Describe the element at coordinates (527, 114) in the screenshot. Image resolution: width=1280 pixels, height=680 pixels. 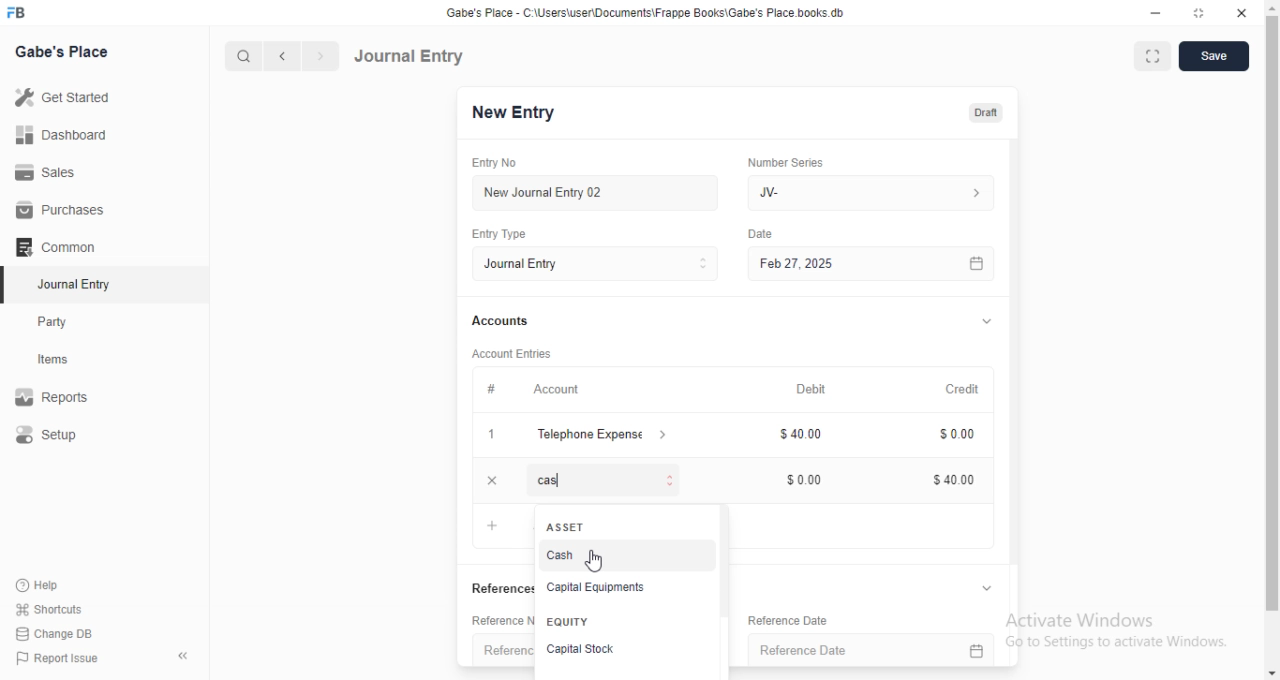
I see `New entry` at that location.